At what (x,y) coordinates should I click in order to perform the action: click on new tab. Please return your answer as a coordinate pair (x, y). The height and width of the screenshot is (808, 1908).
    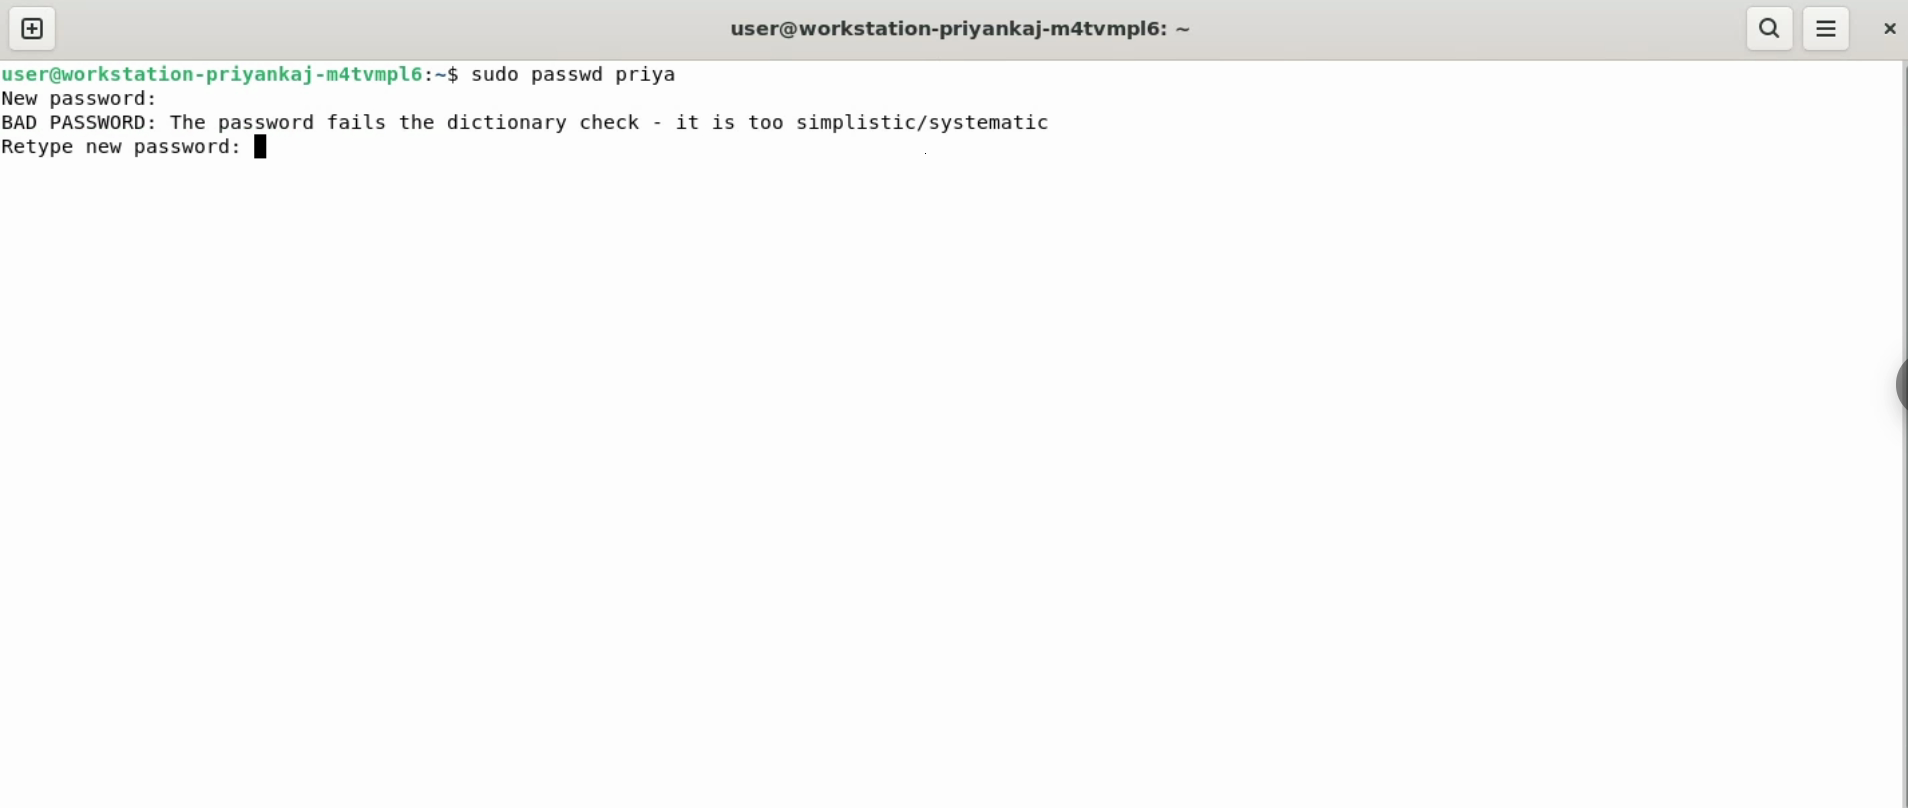
    Looking at the image, I should click on (32, 28).